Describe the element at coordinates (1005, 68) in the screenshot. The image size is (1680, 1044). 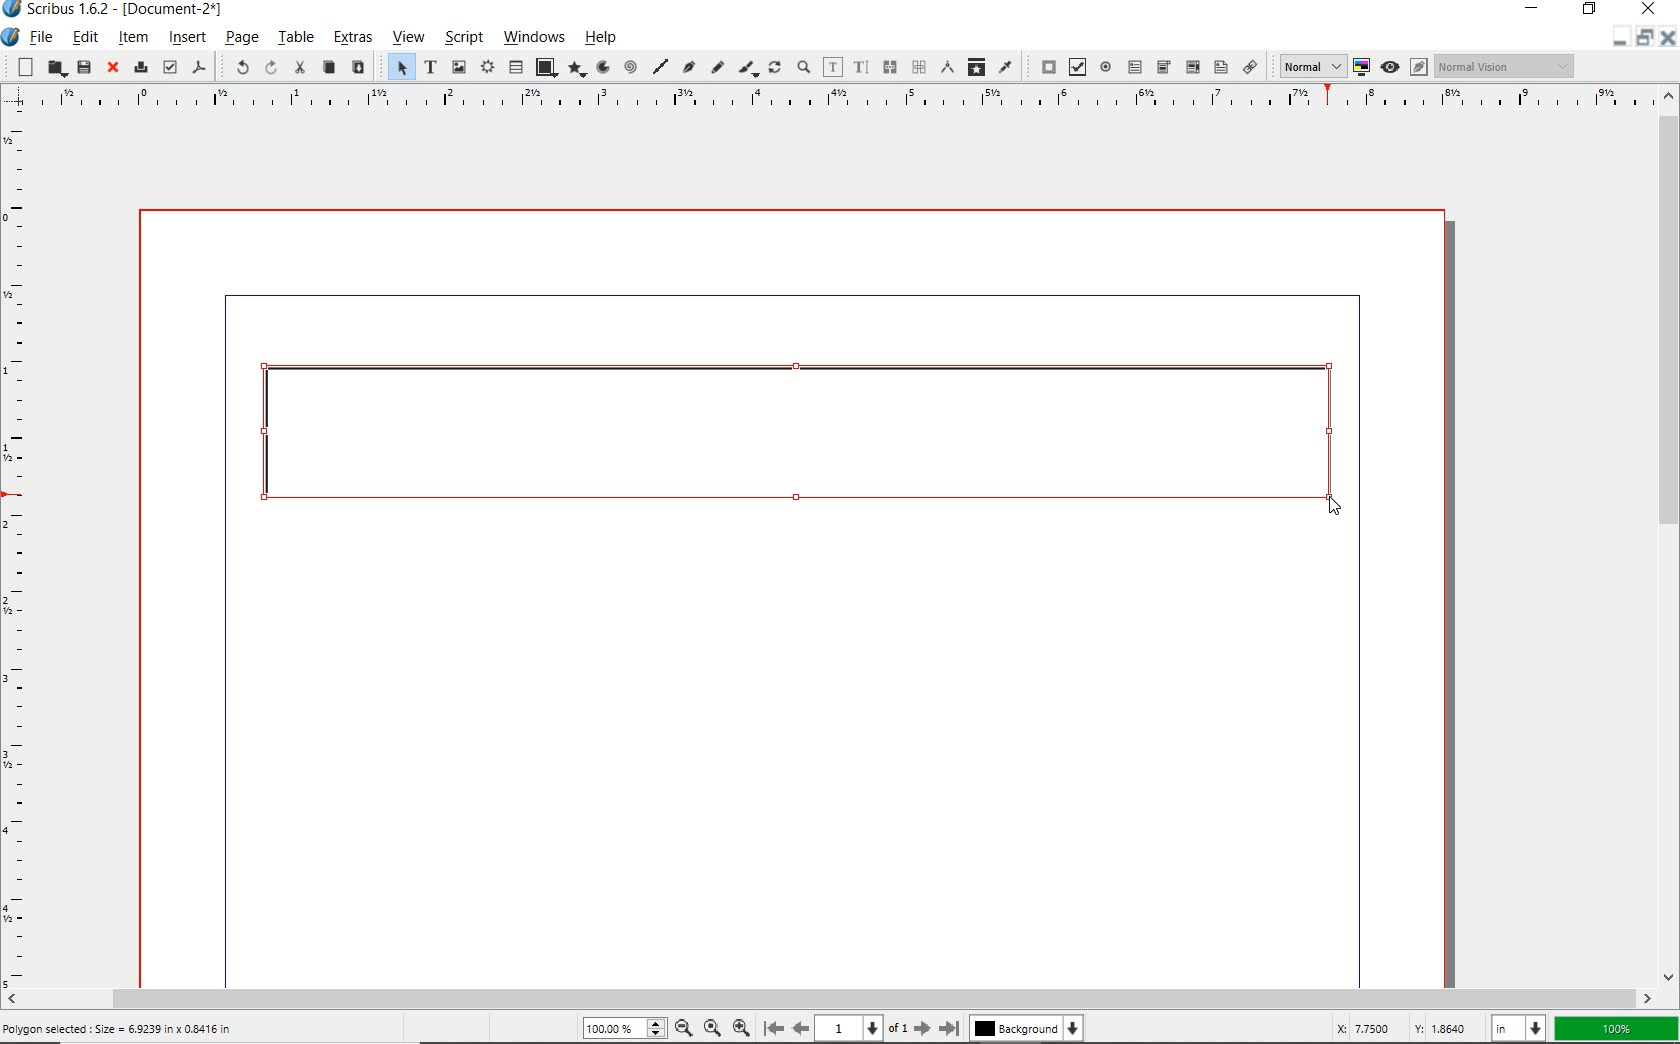
I see `eye dropper` at that location.